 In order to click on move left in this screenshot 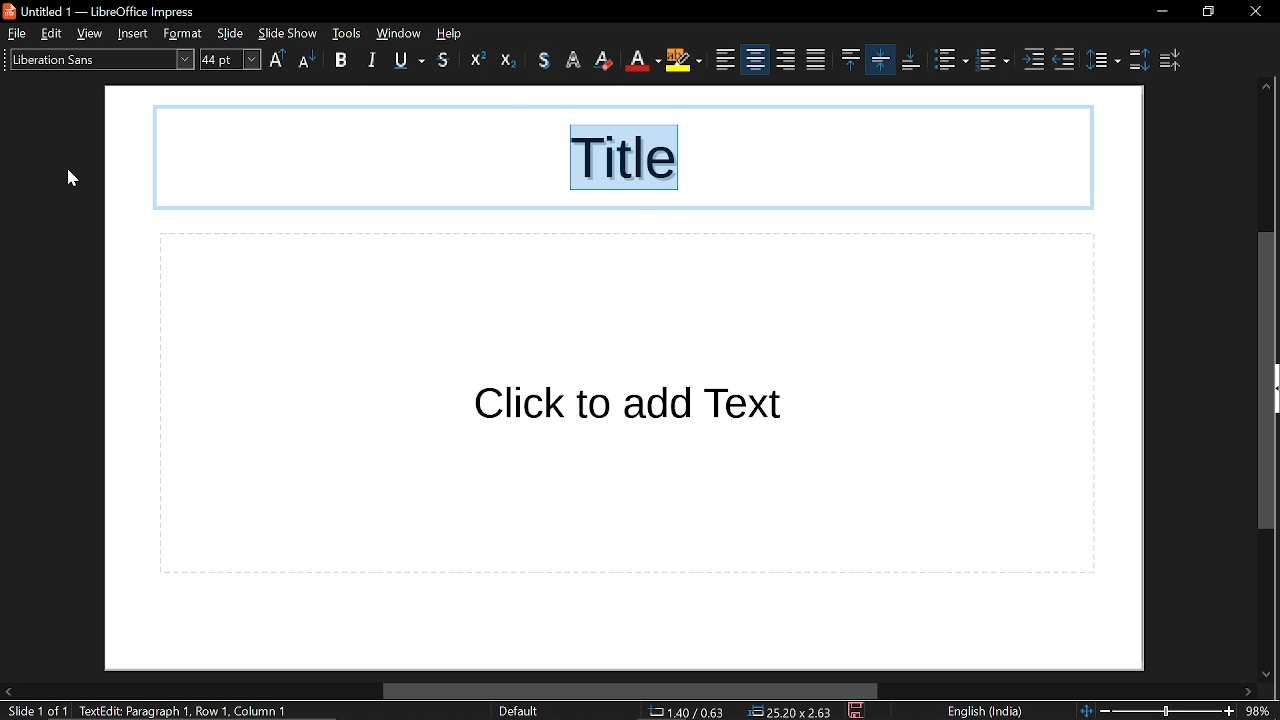, I will do `click(8, 692)`.